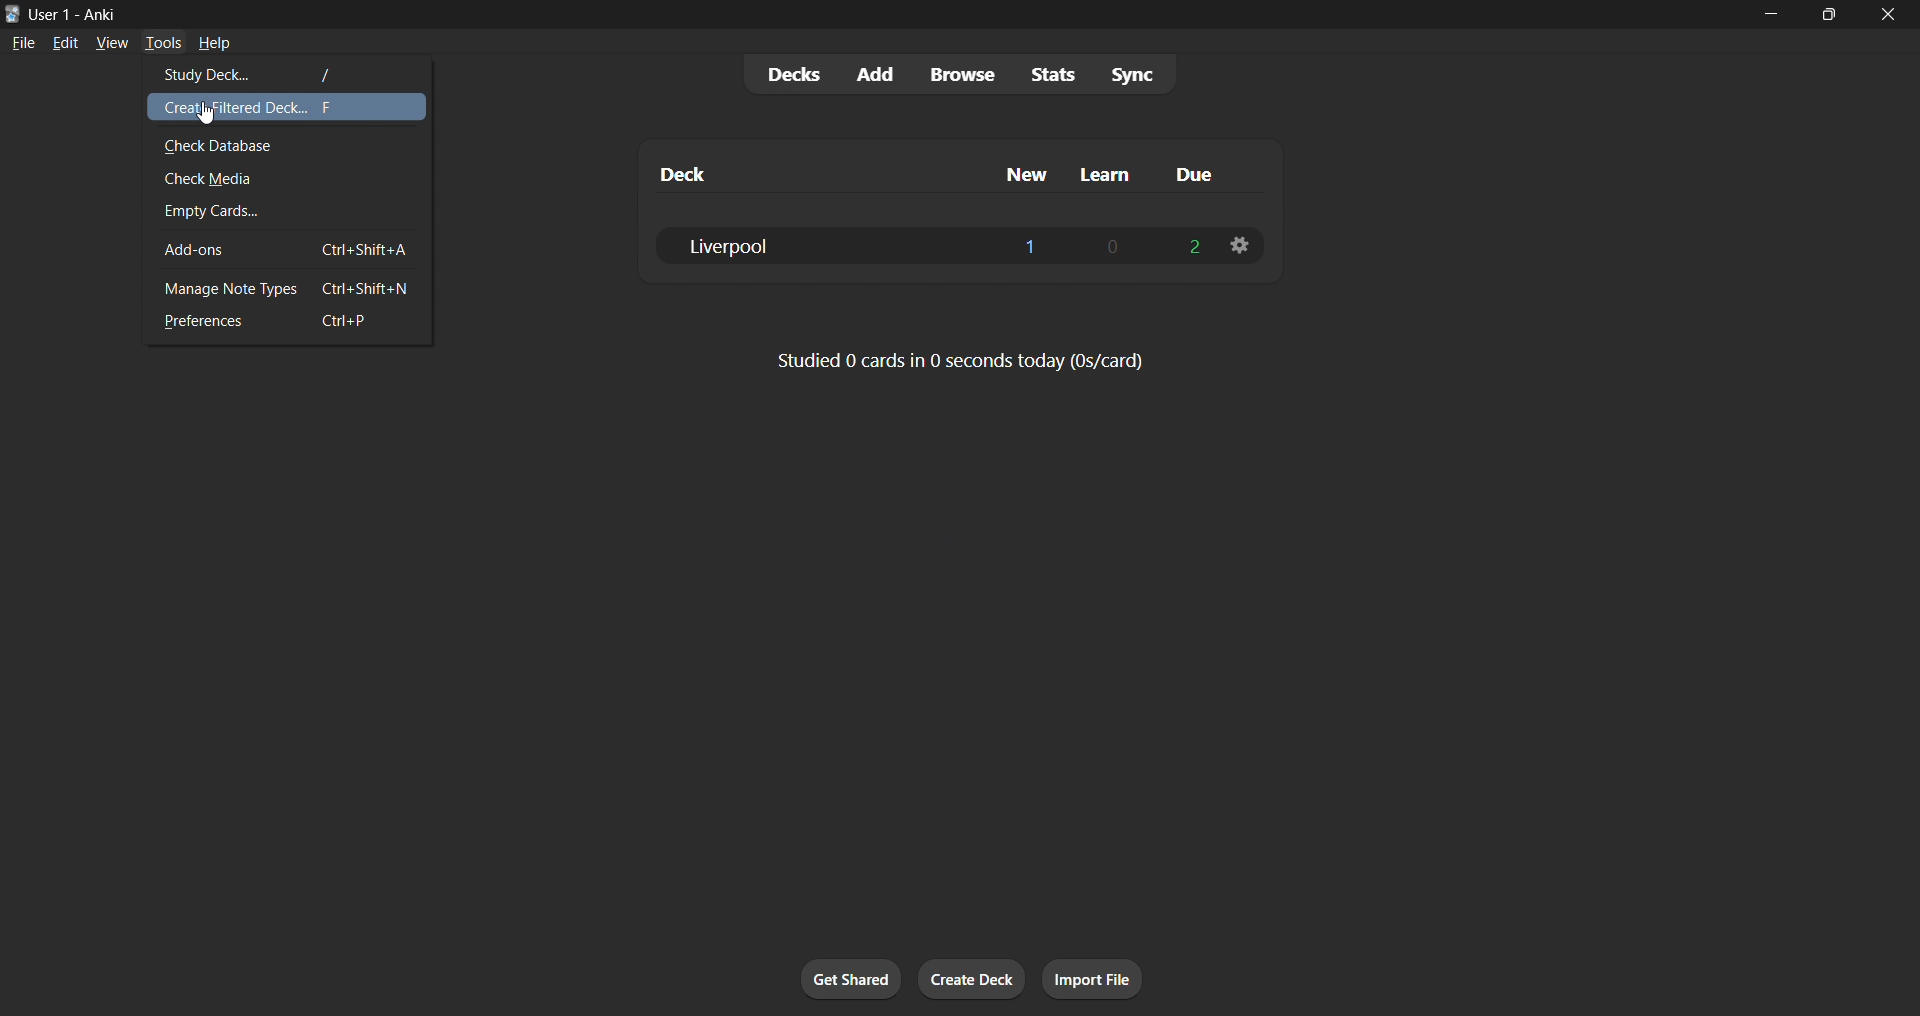 The width and height of the screenshot is (1920, 1016). I want to click on create filtered deck, so click(289, 108).